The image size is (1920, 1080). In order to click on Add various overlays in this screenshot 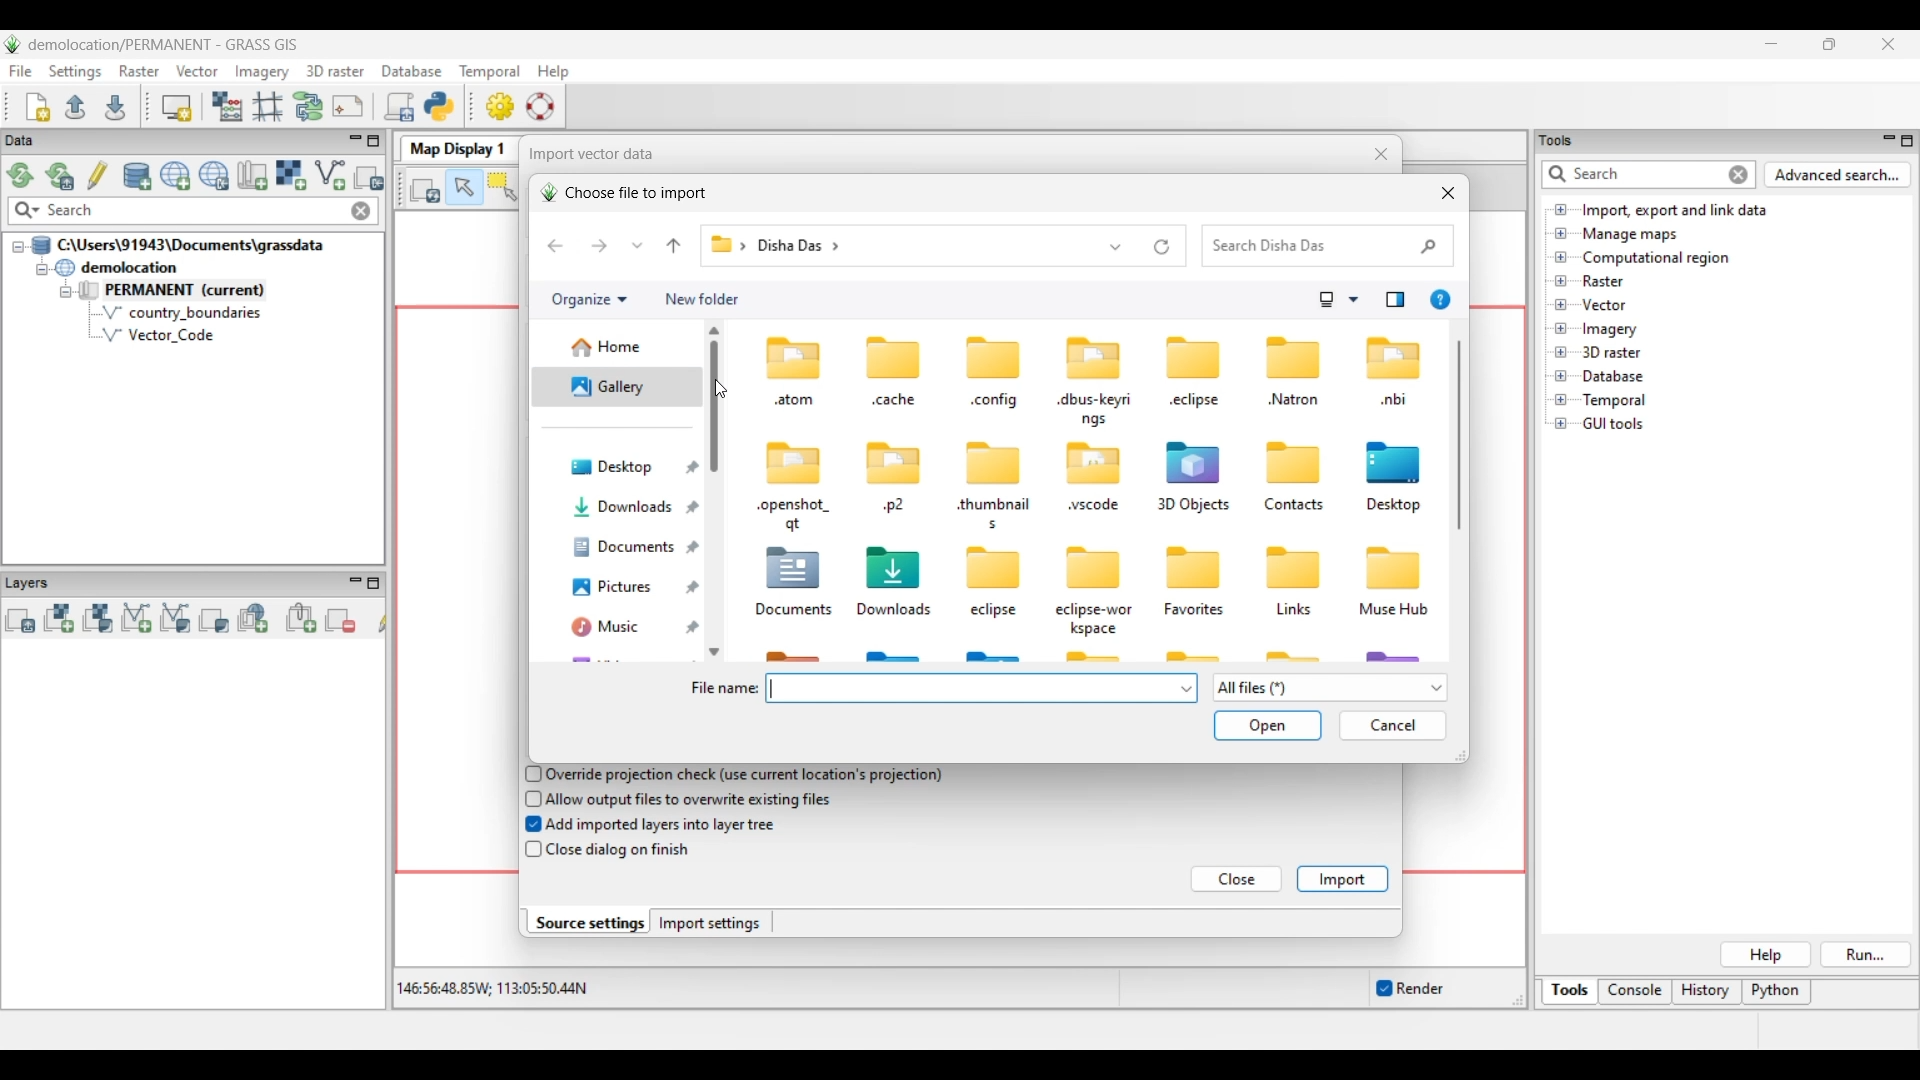, I will do `click(214, 620)`.